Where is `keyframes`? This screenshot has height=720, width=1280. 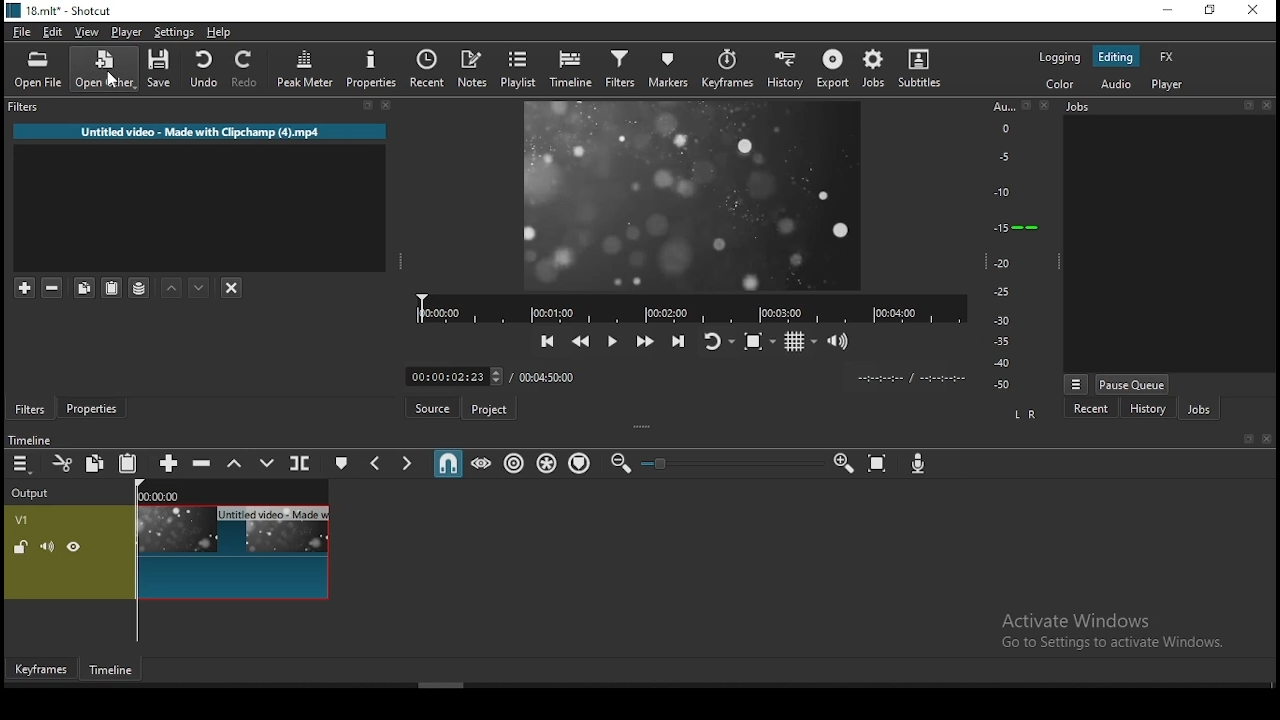
keyframes is located at coordinates (727, 68).